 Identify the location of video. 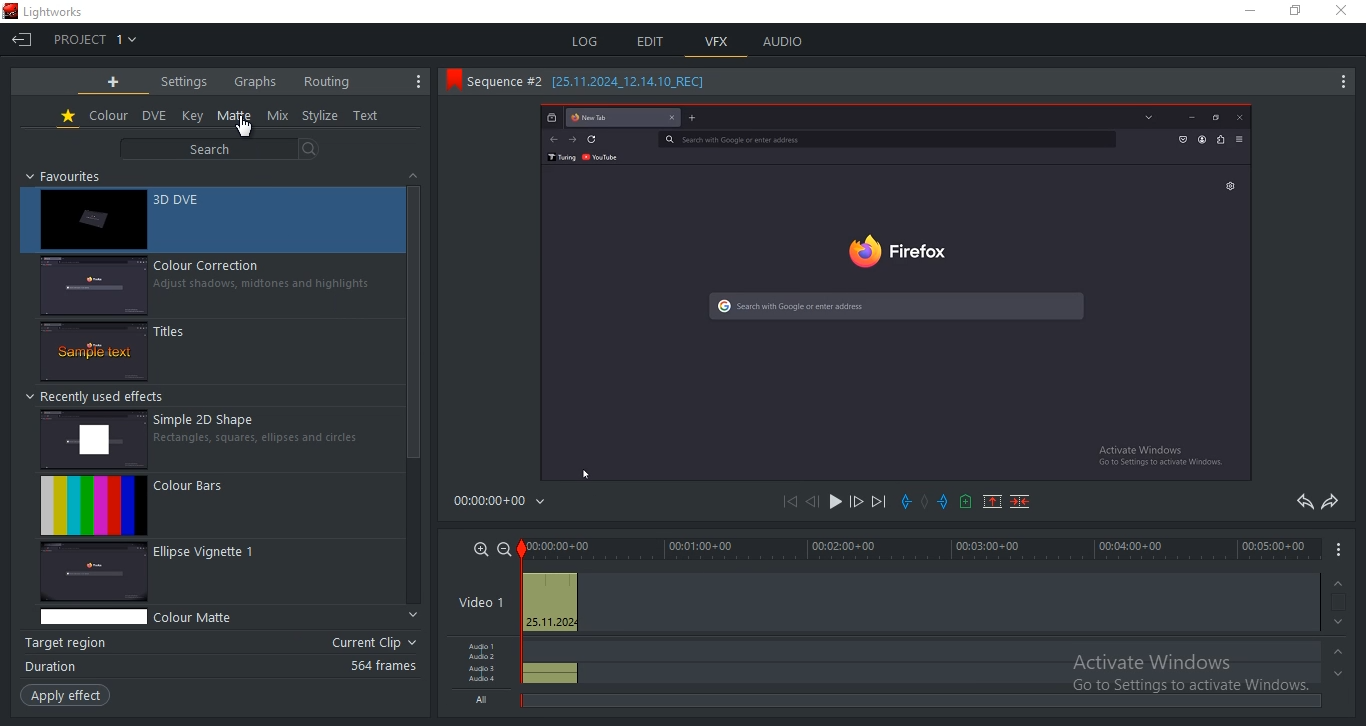
(548, 603).